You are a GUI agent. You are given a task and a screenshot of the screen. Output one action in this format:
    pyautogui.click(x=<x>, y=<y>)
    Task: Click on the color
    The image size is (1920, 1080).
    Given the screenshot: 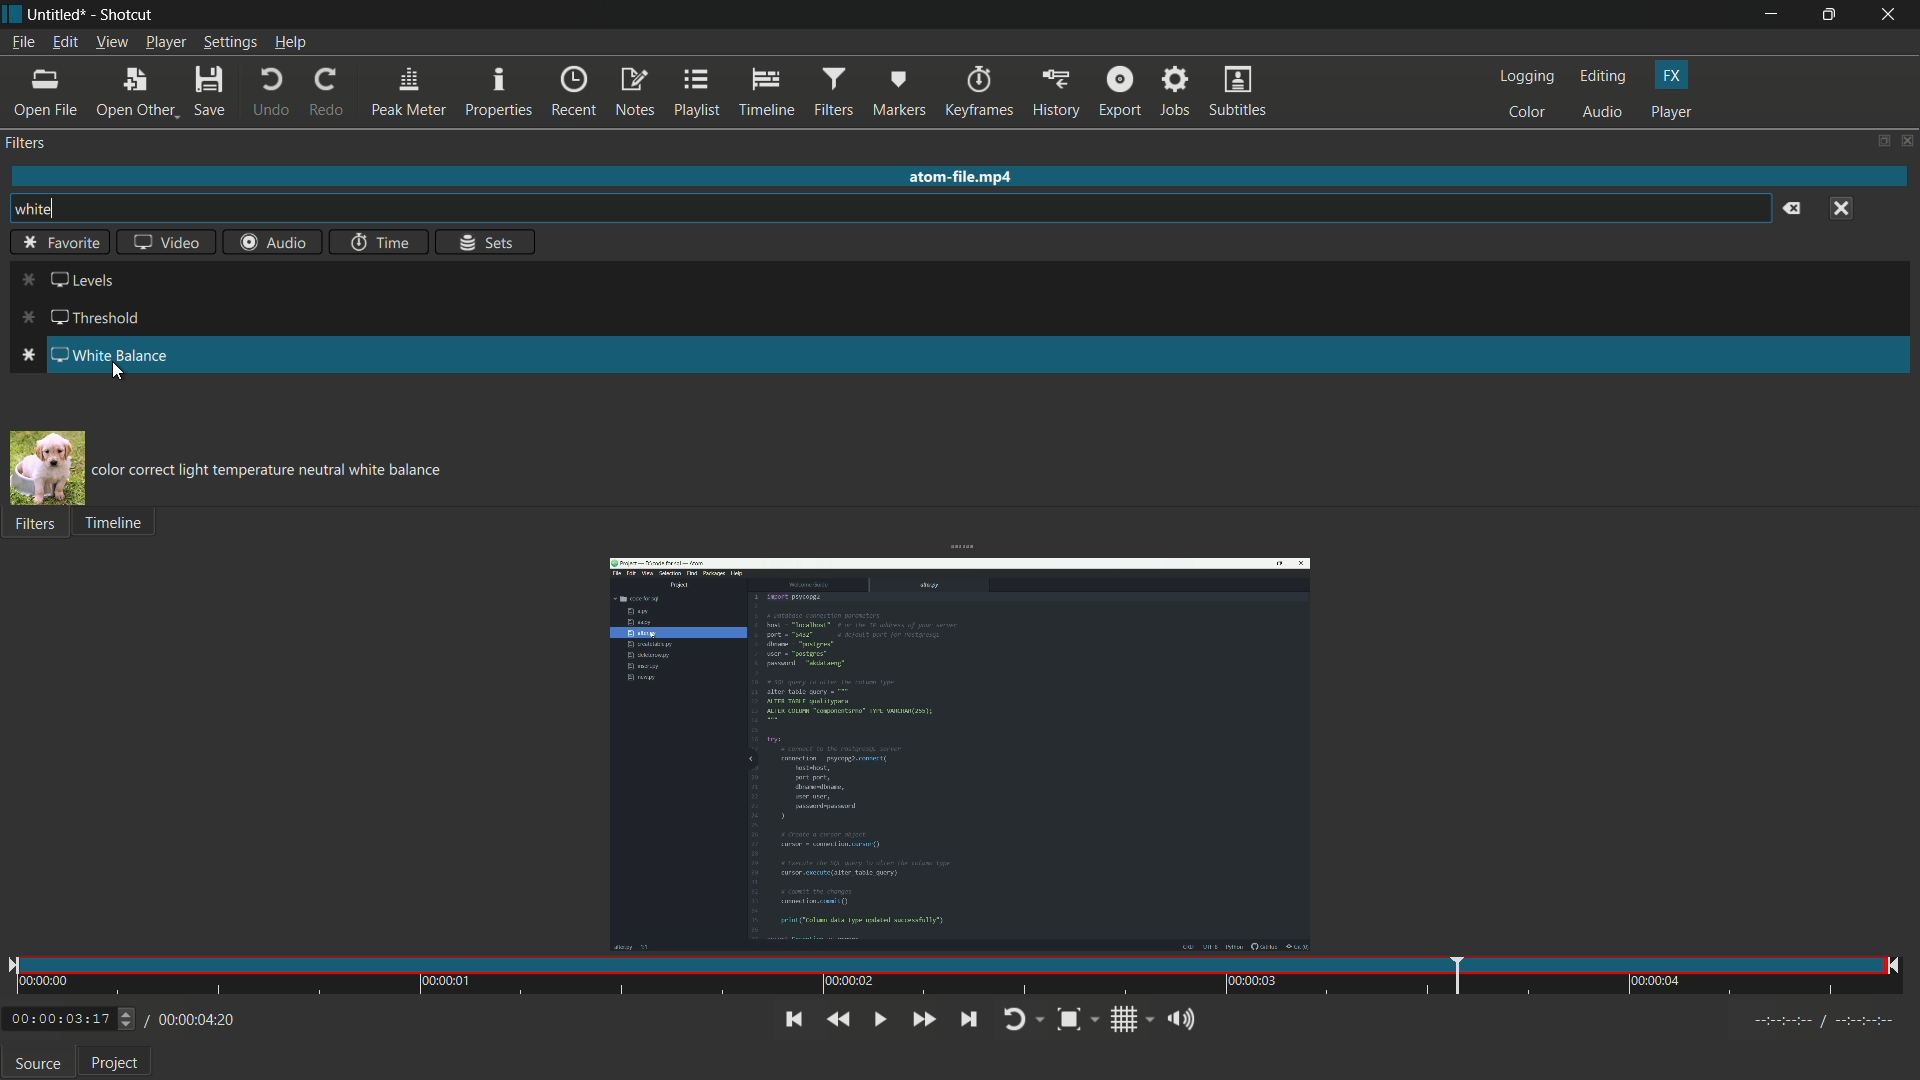 What is the action you would take?
    pyautogui.click(x=1527, y=113)
    